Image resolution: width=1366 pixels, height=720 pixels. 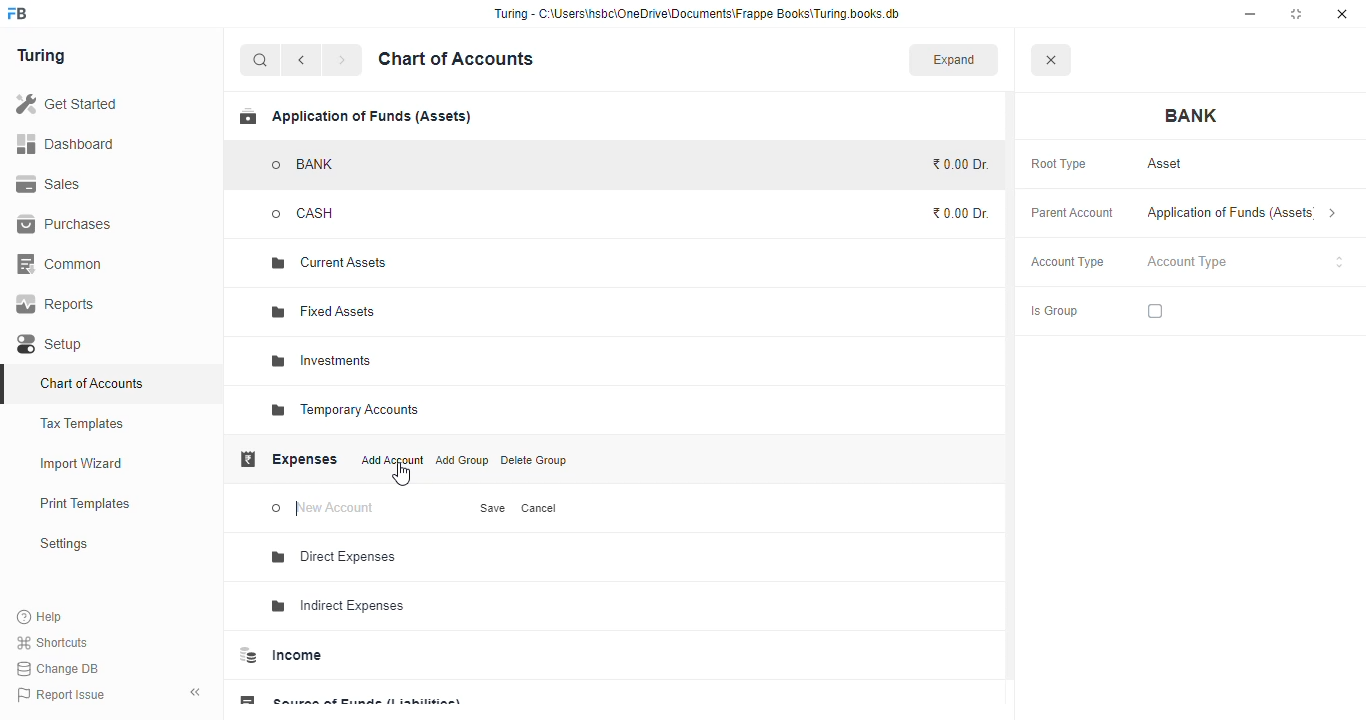 I want to click on expand, so click(x=954, y=59).